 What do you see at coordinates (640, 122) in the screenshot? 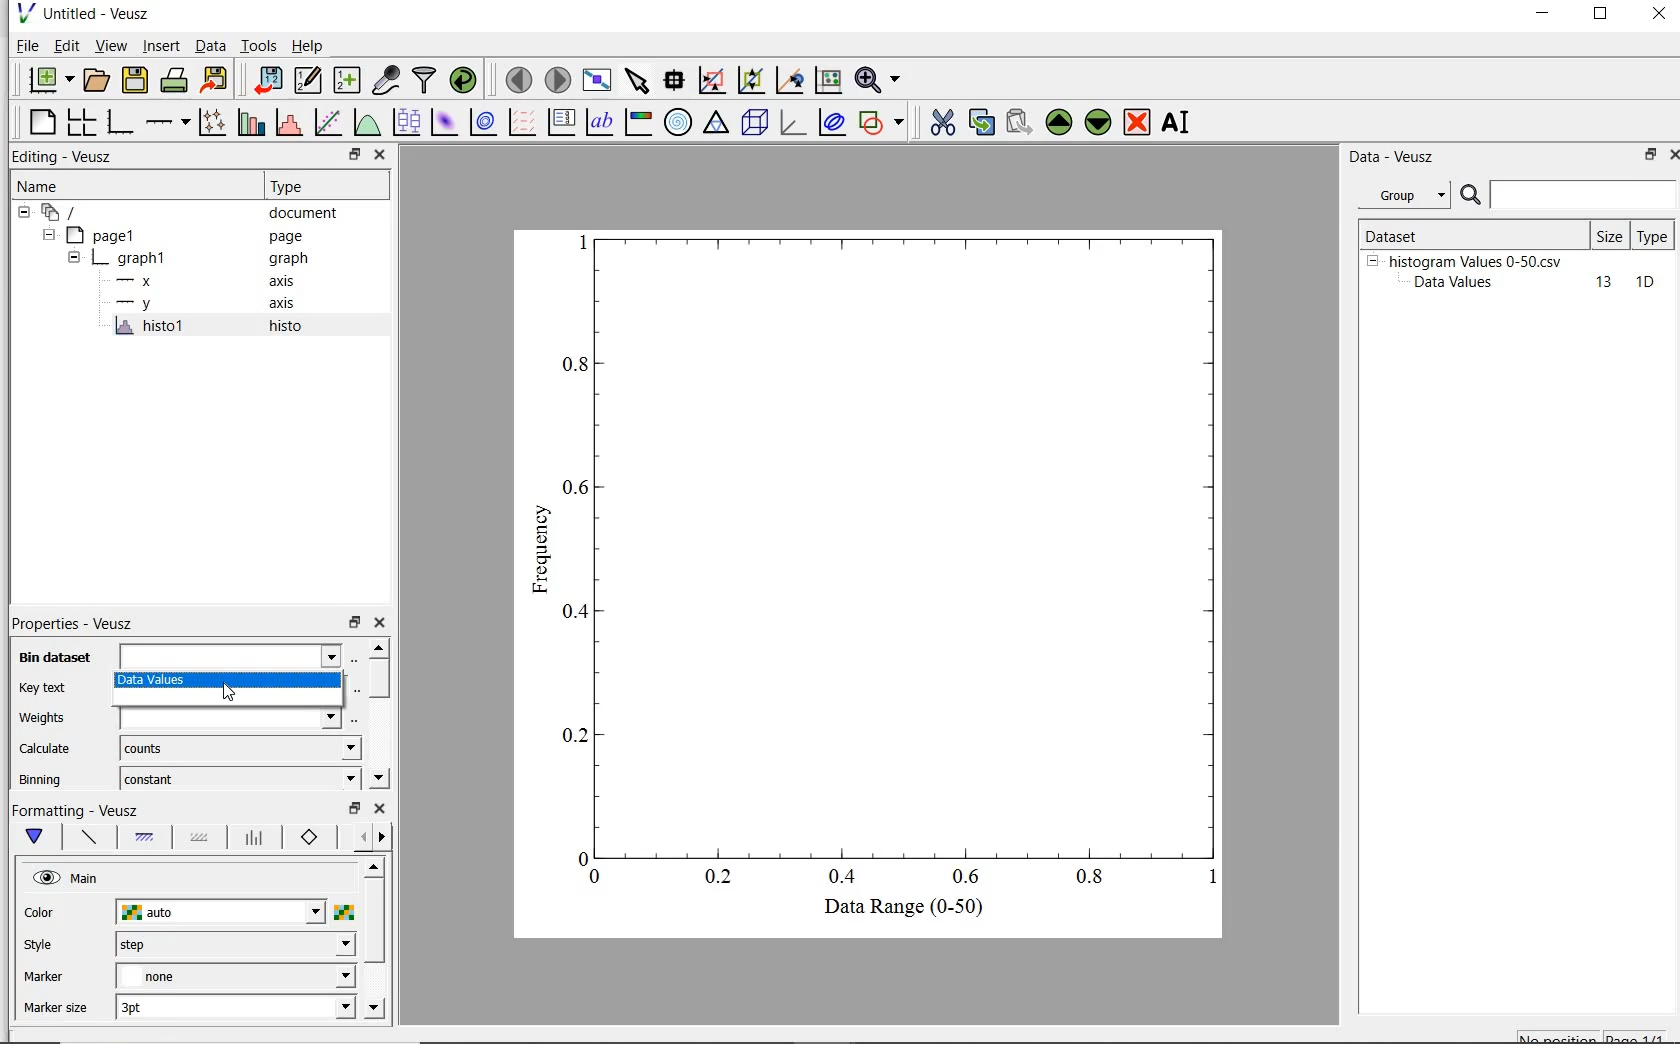
I see `image color bar` at bounding box center [640, 122].